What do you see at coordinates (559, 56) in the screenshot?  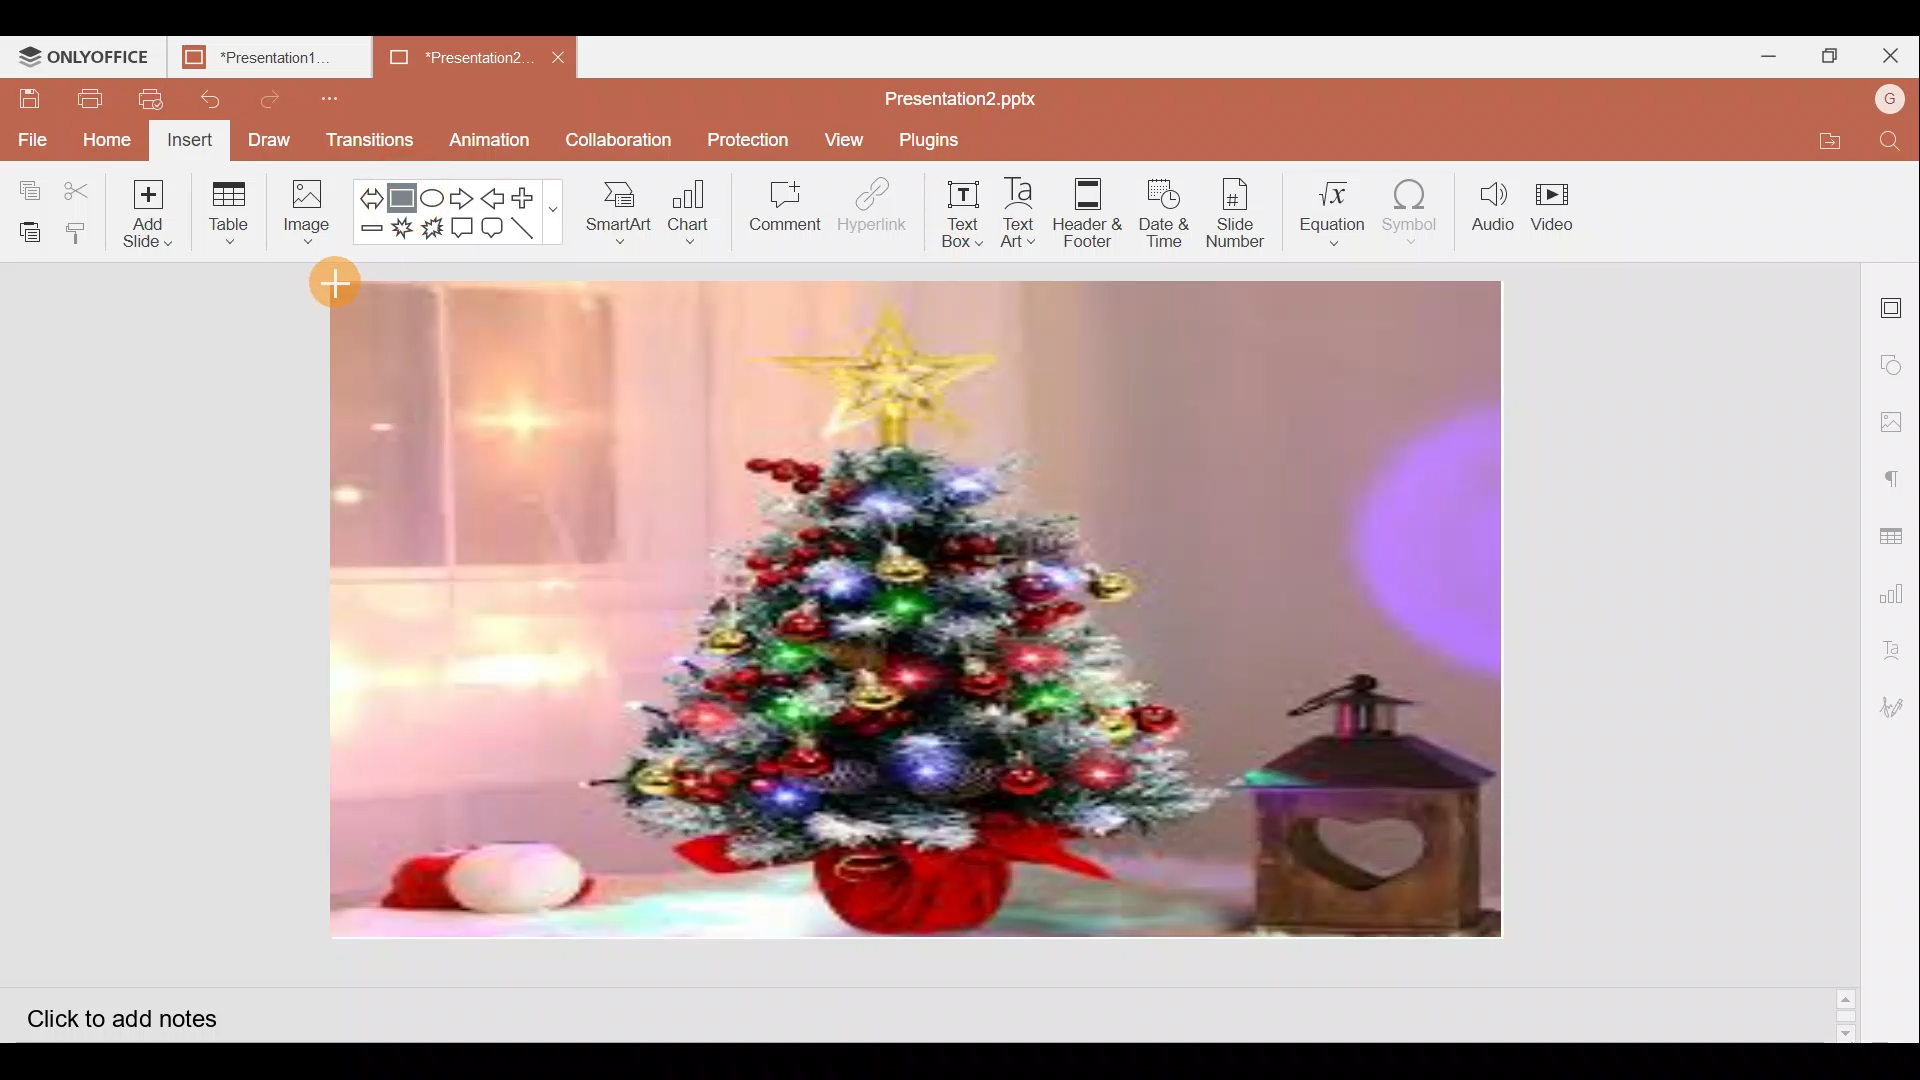 I see `Close document` at bounding box center [559, 56].